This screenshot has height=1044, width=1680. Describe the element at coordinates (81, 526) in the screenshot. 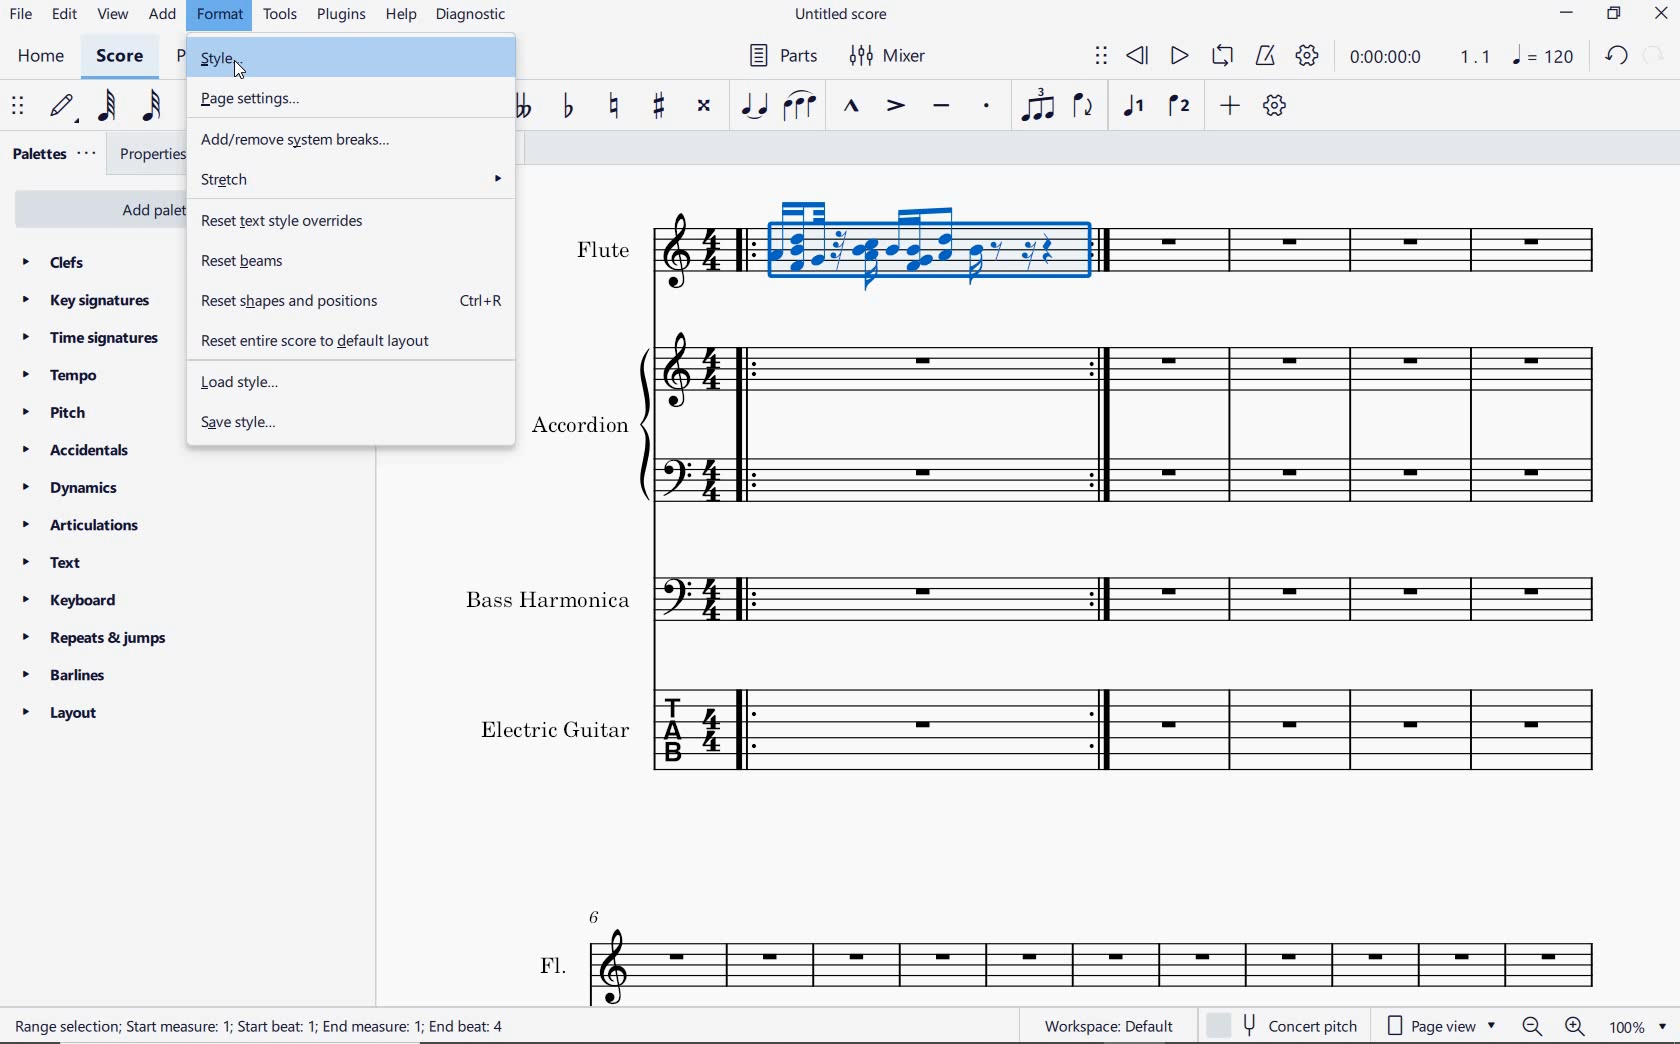

I see `articulations` at that location.